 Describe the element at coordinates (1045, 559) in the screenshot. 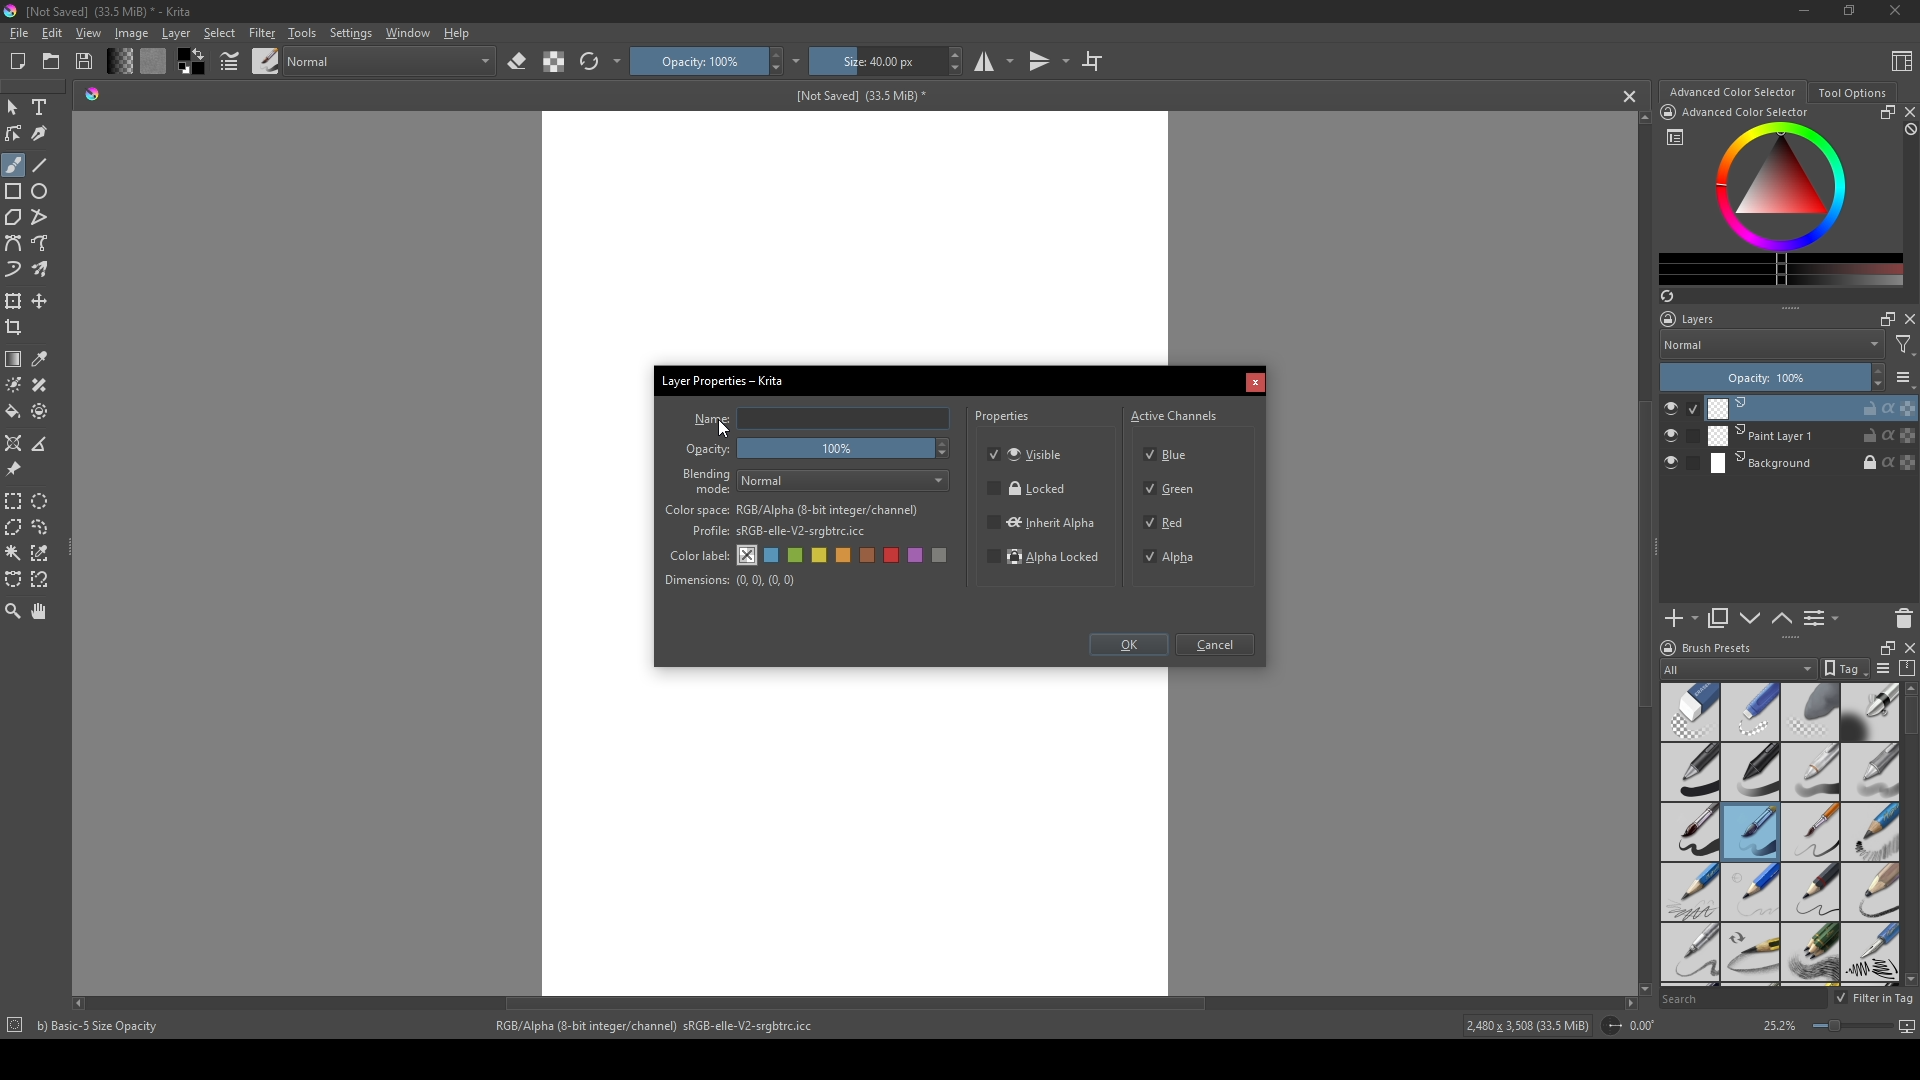

I see `Alpha Locked` at that location.